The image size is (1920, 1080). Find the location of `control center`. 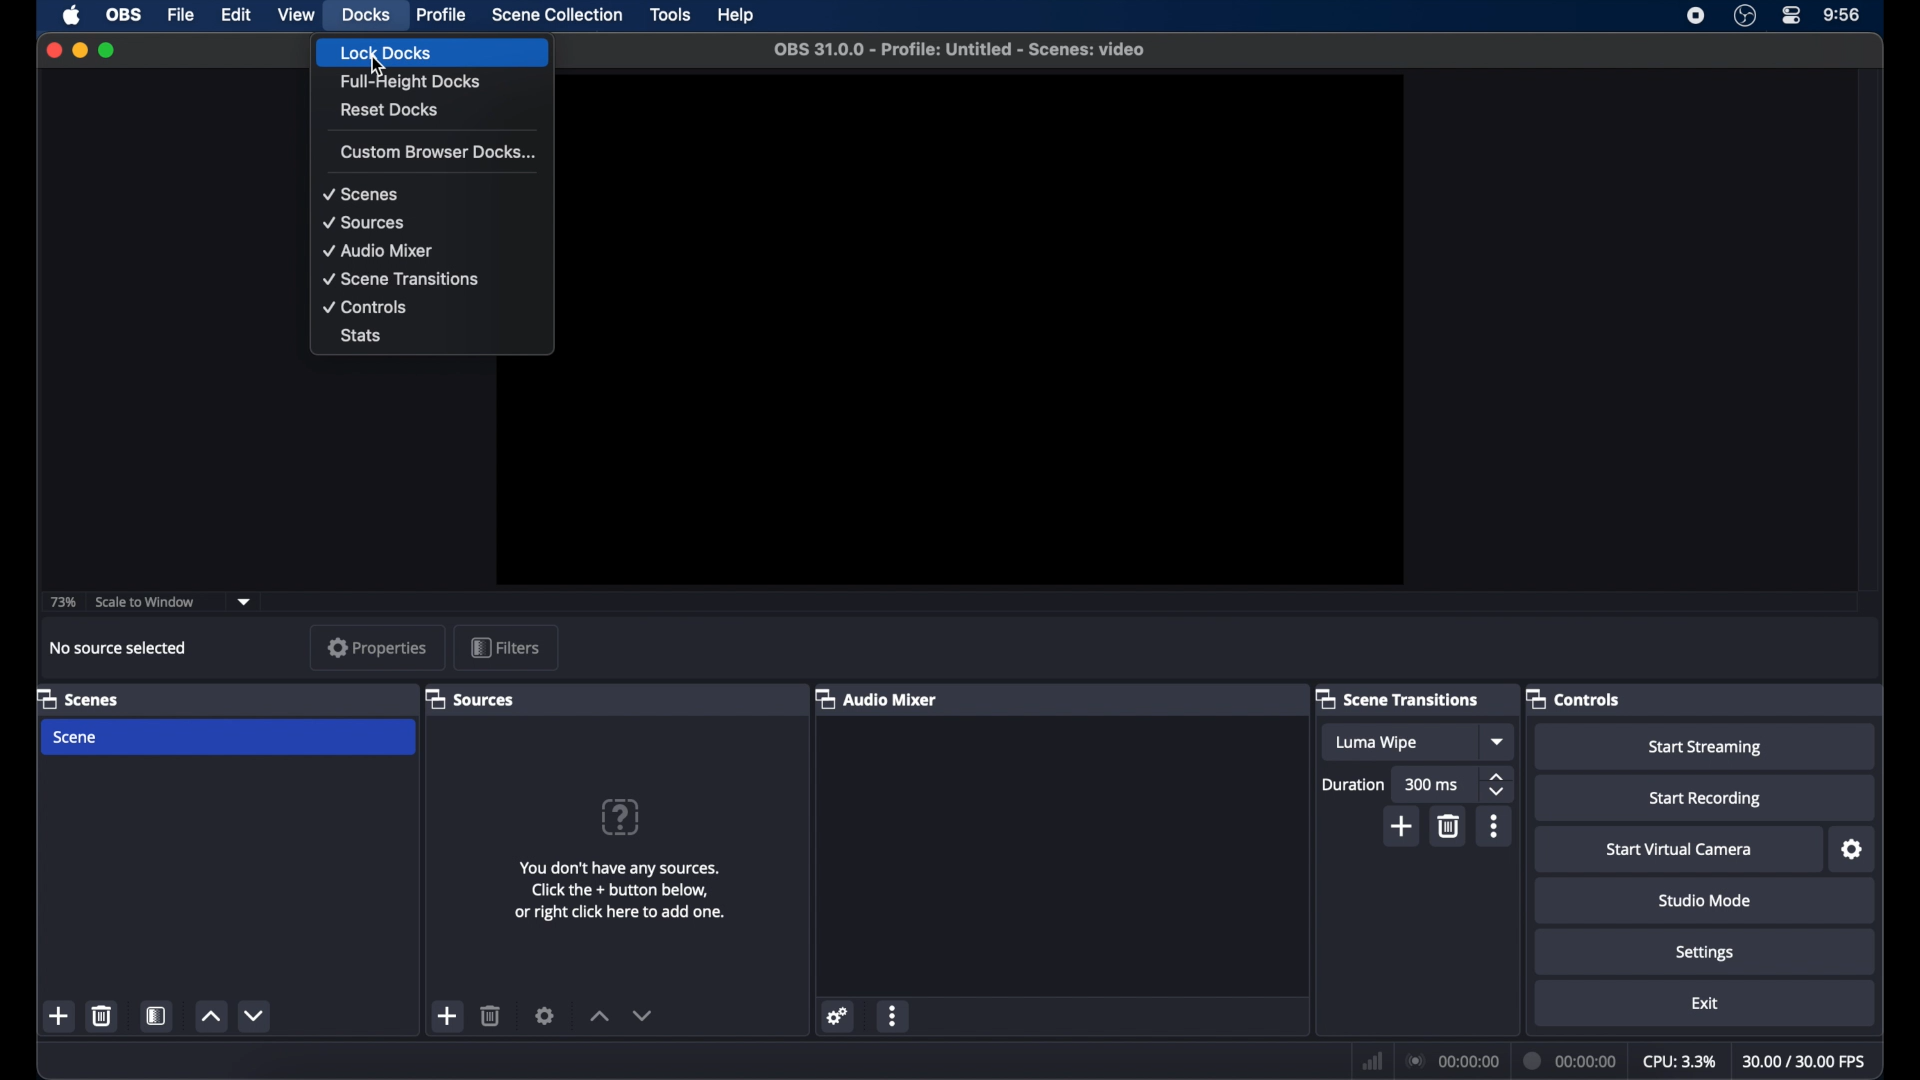

control center is located at coordinates (1793, 14).